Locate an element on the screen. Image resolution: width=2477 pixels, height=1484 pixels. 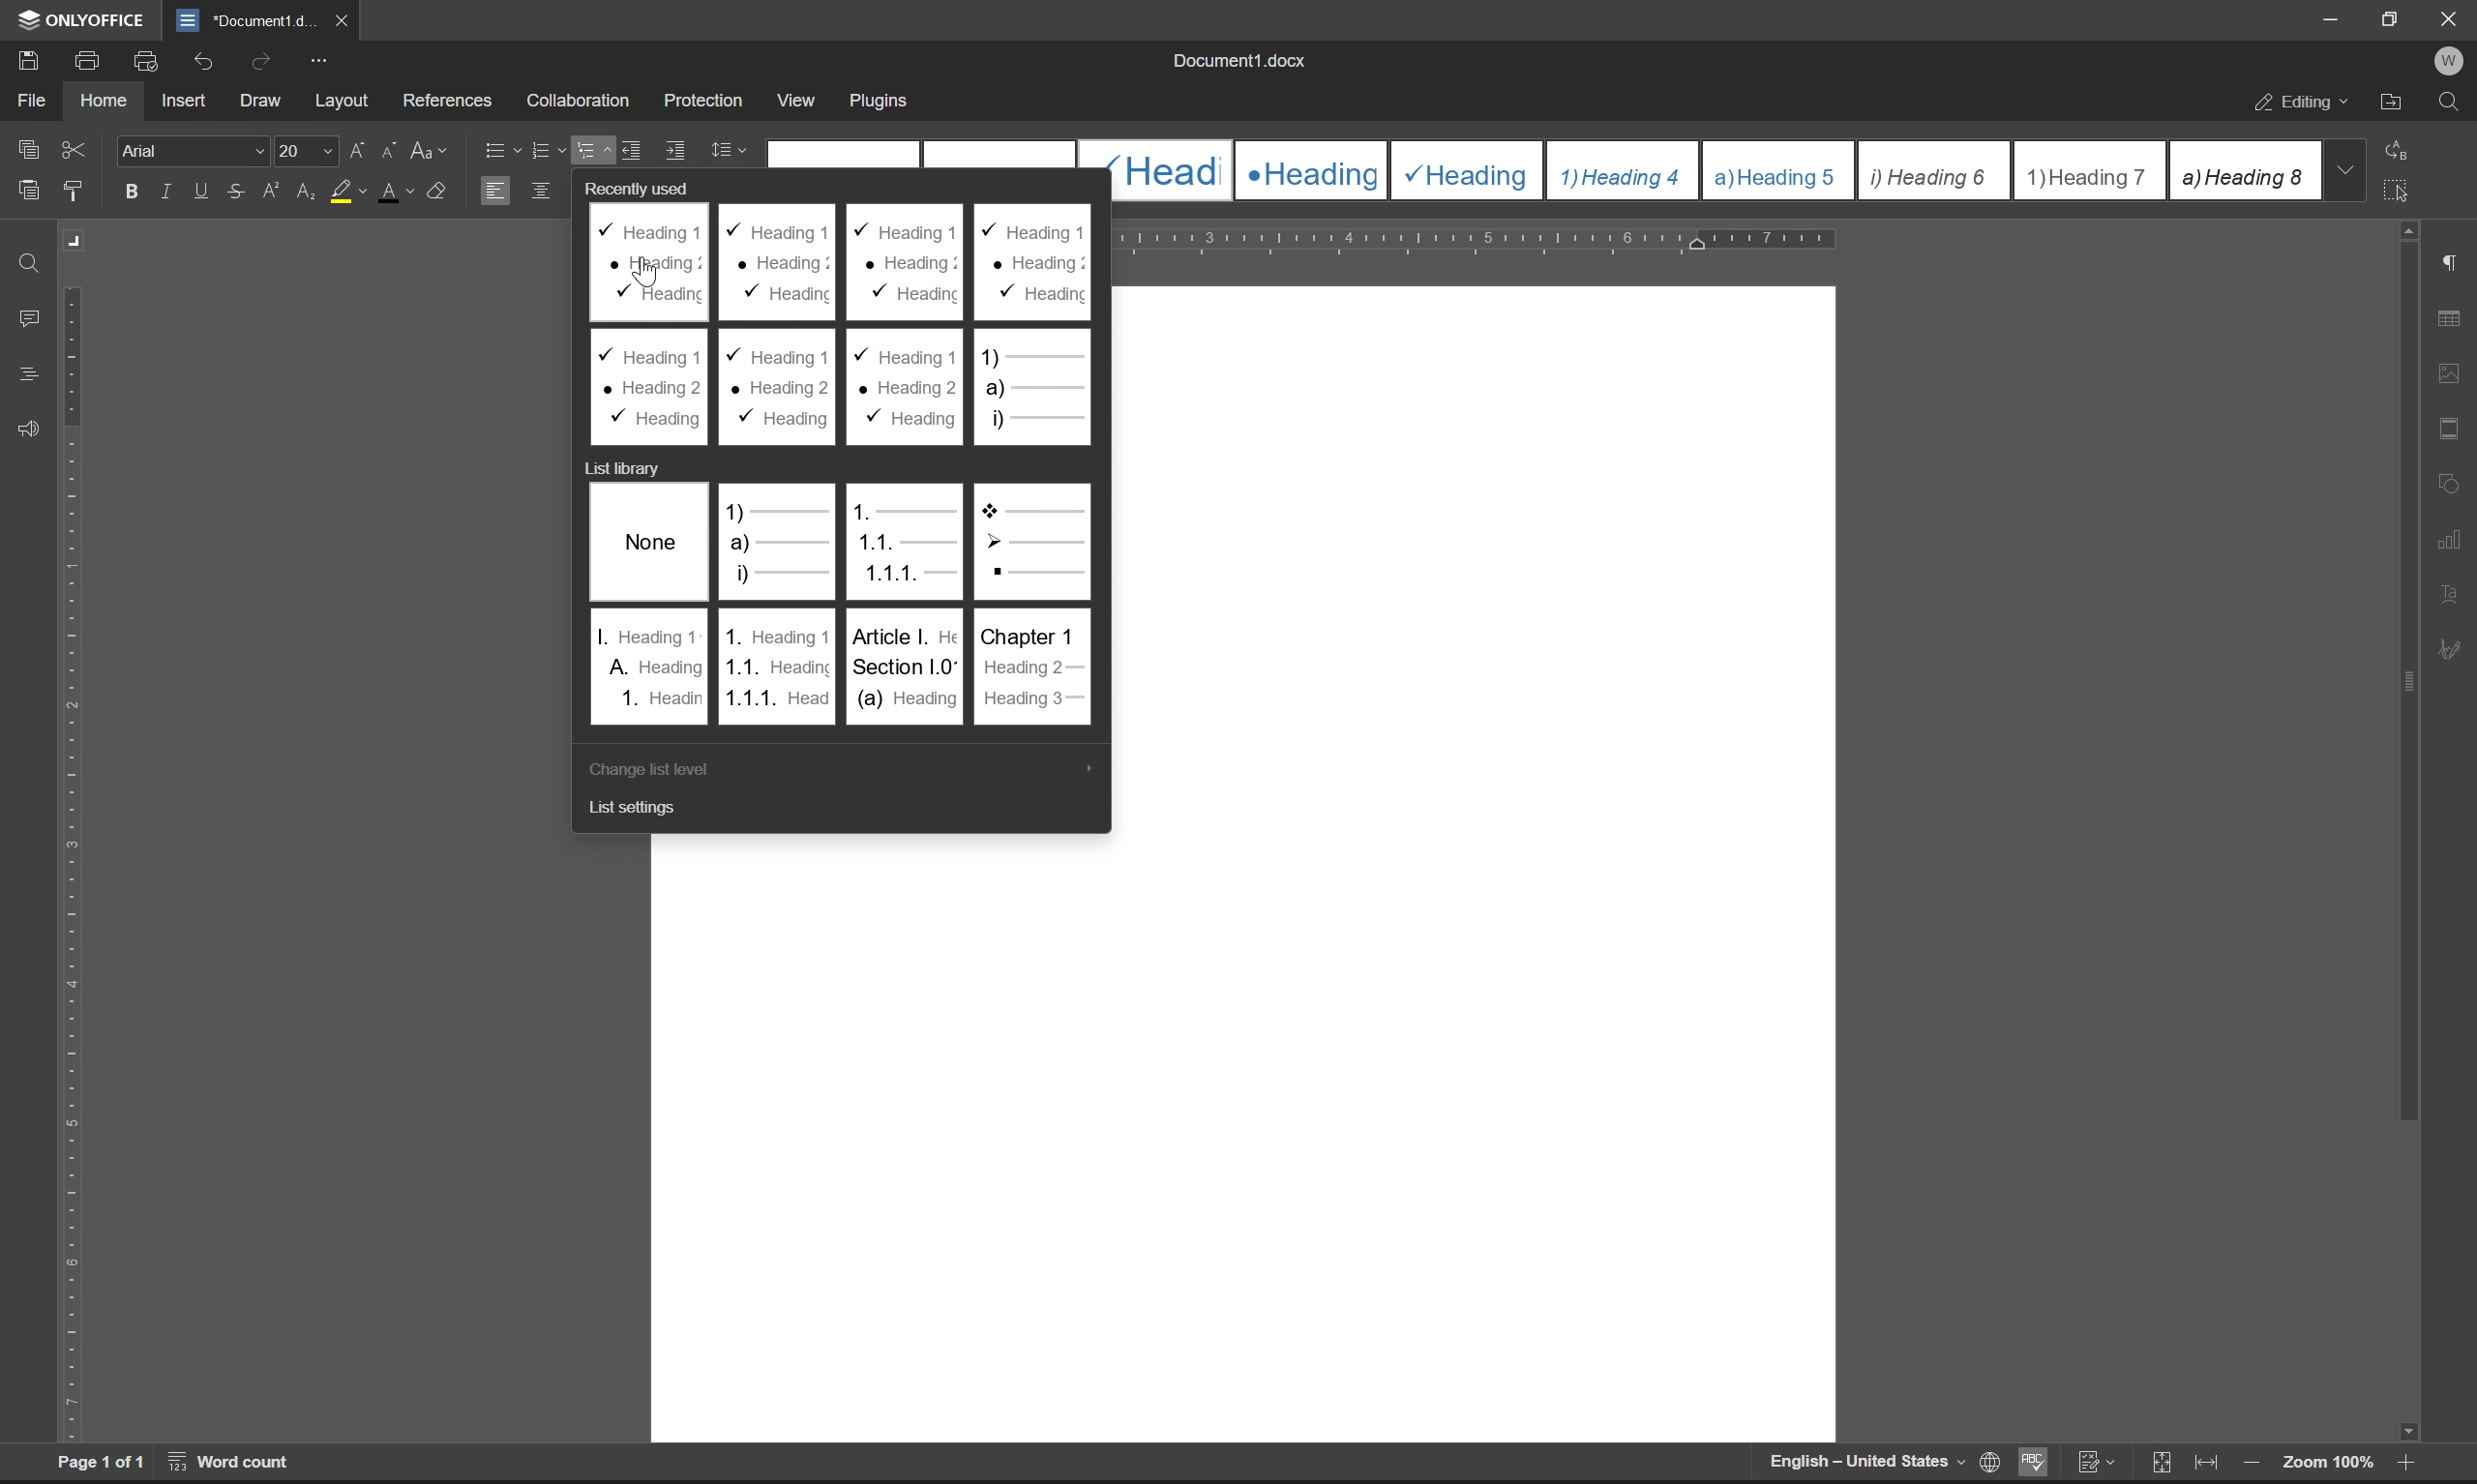
fit to width is located at coordinates (2206, 1463).